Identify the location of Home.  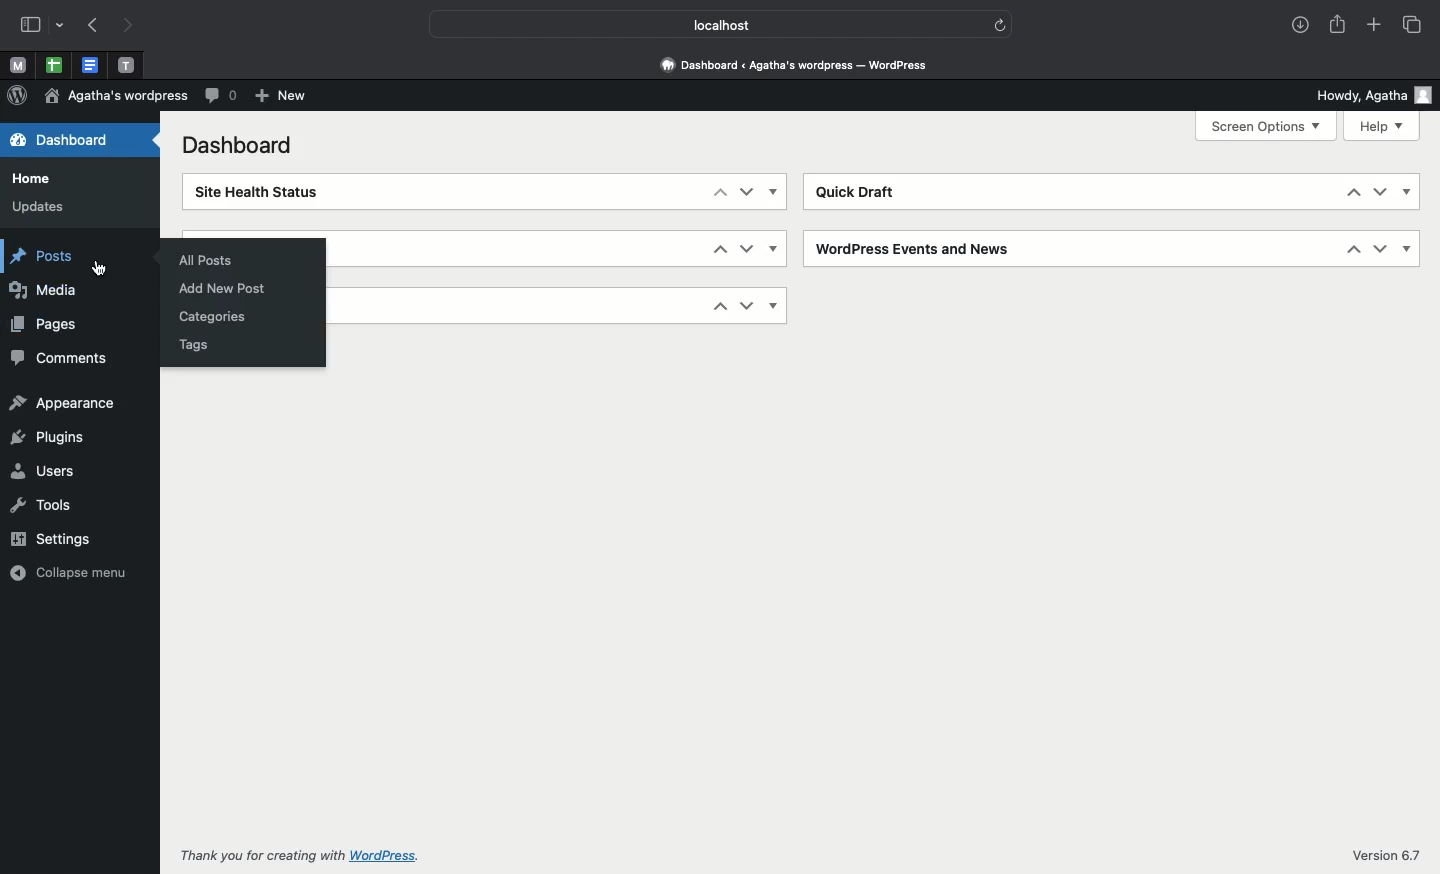
(37, 177).